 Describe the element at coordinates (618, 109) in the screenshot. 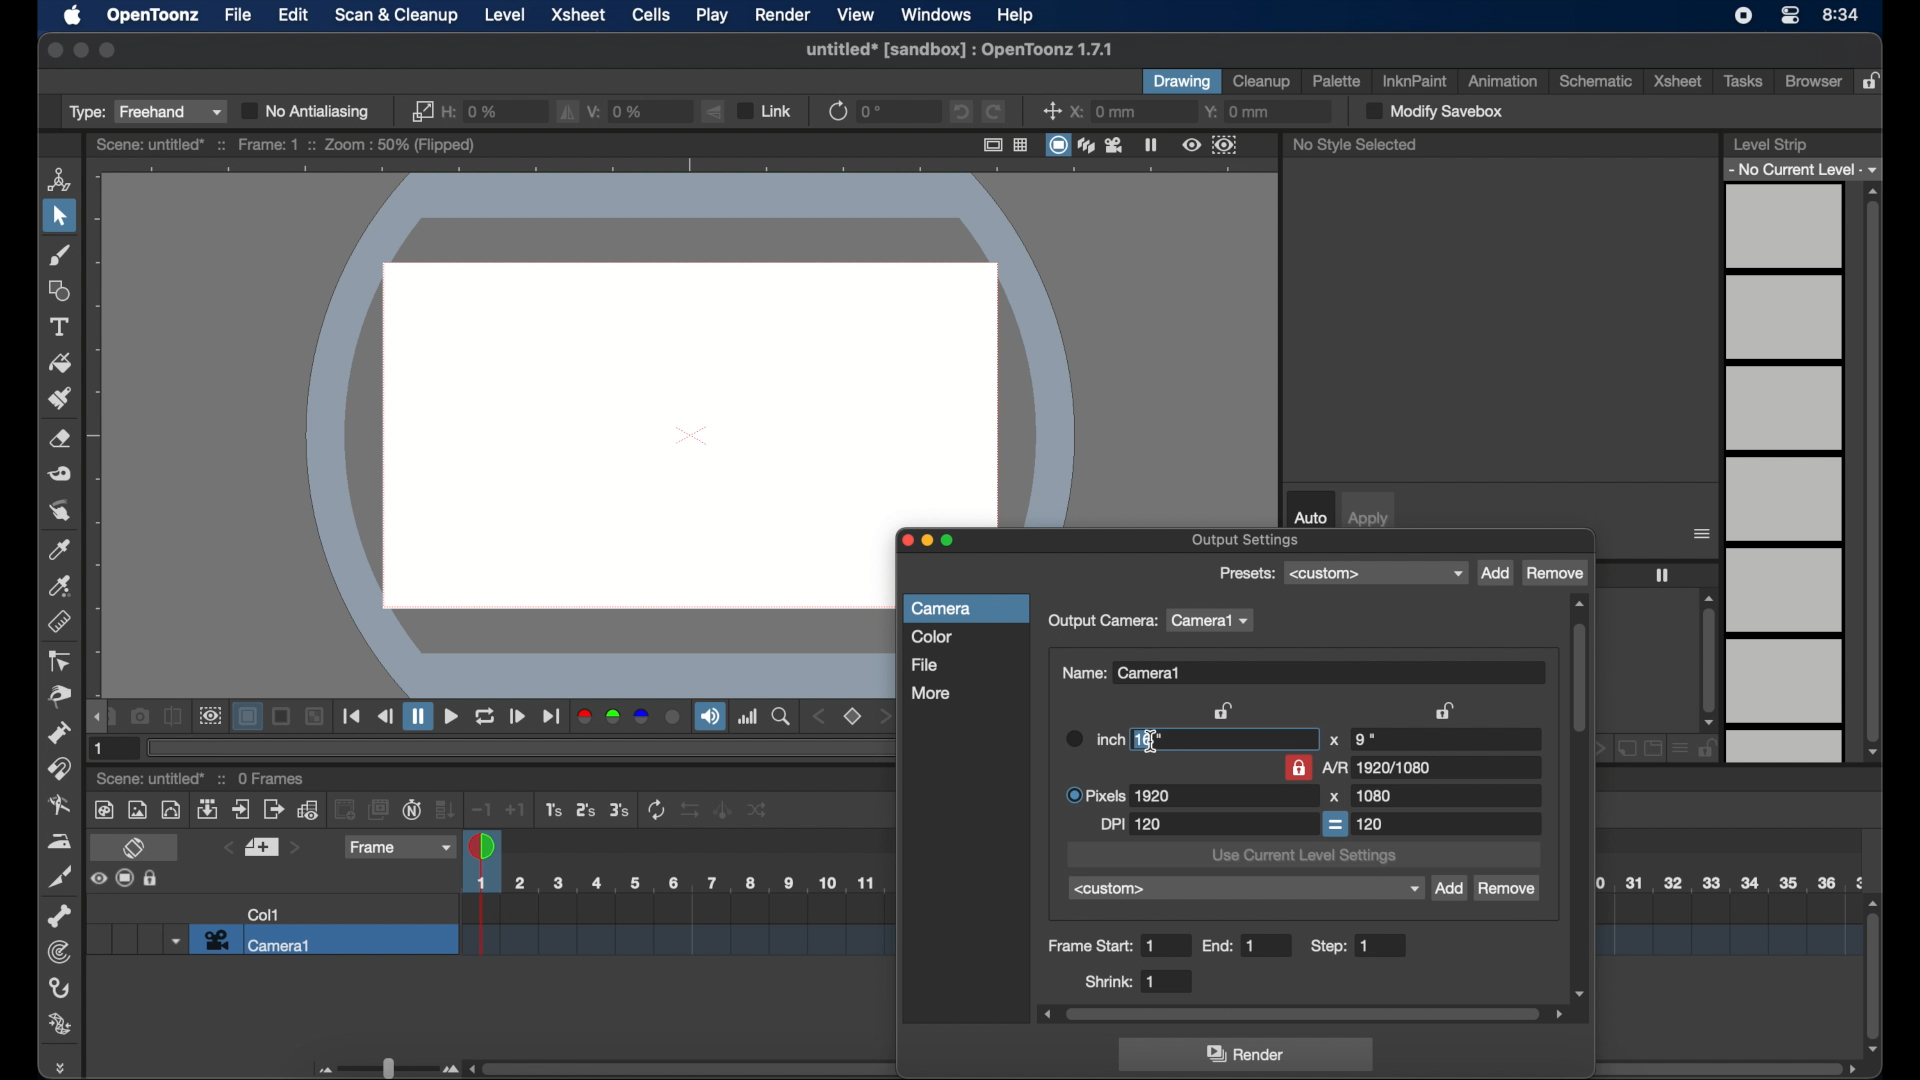

I see `v` at that location.